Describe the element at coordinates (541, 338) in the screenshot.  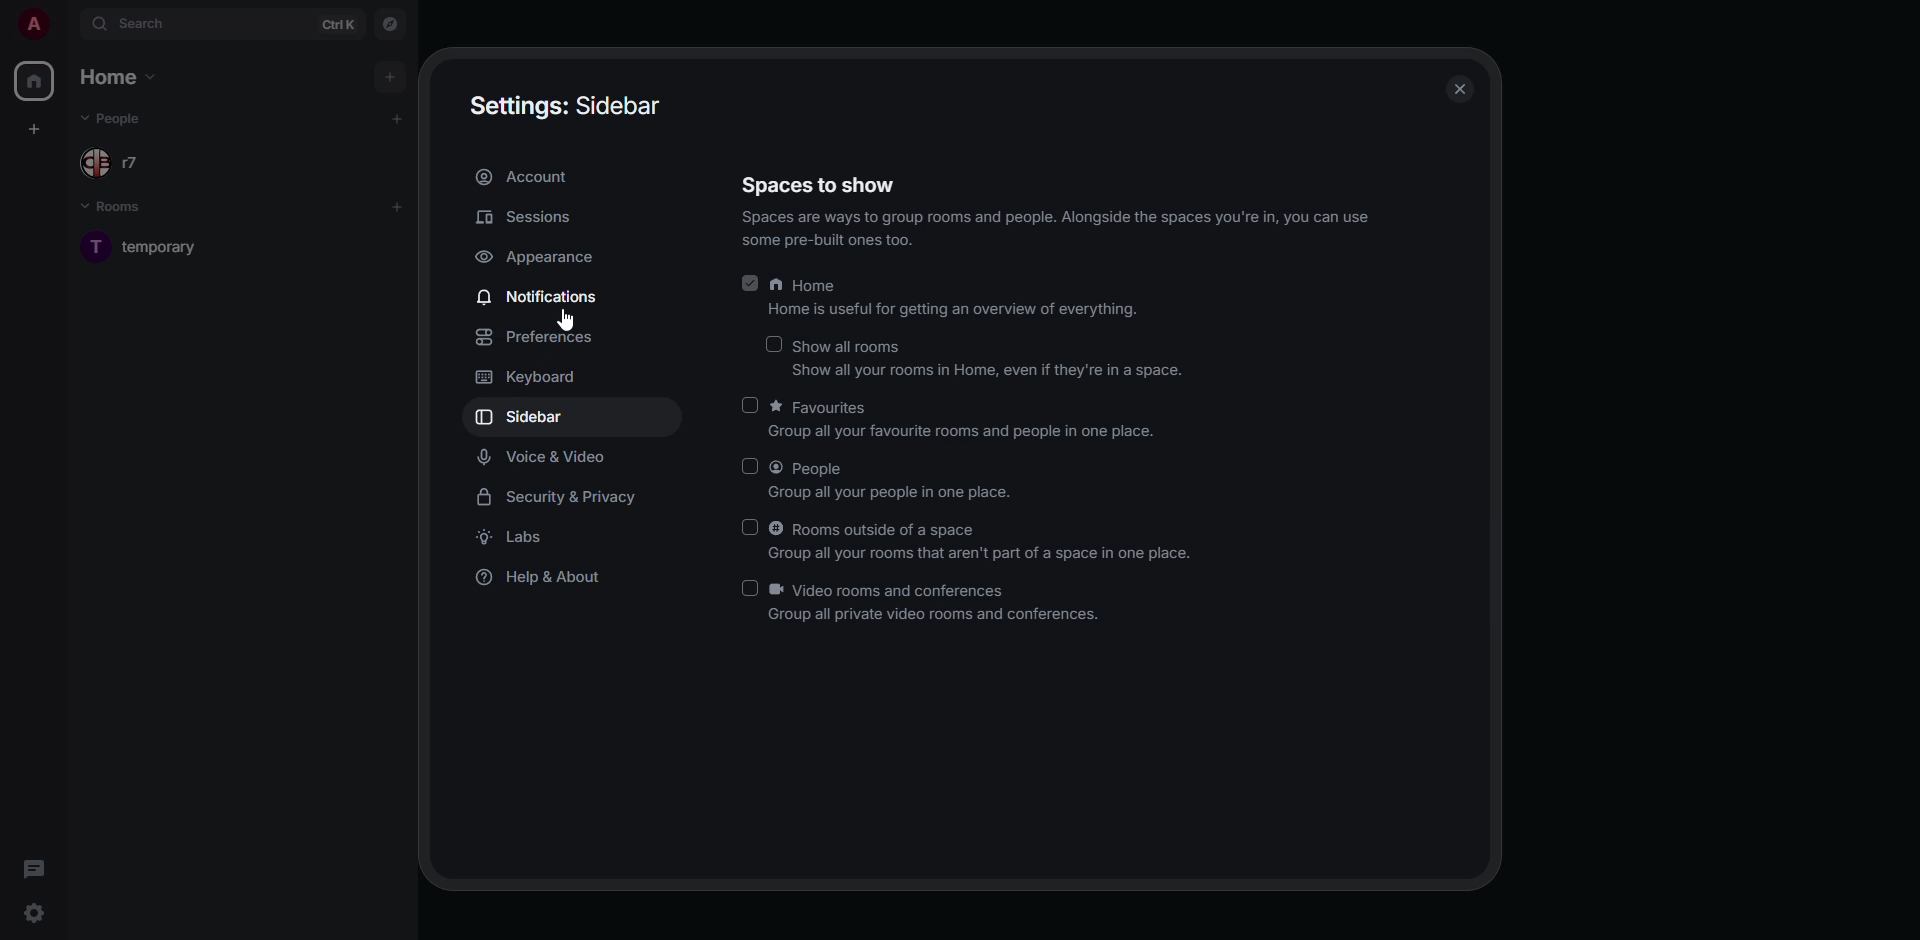
I see `preferences` at that location.